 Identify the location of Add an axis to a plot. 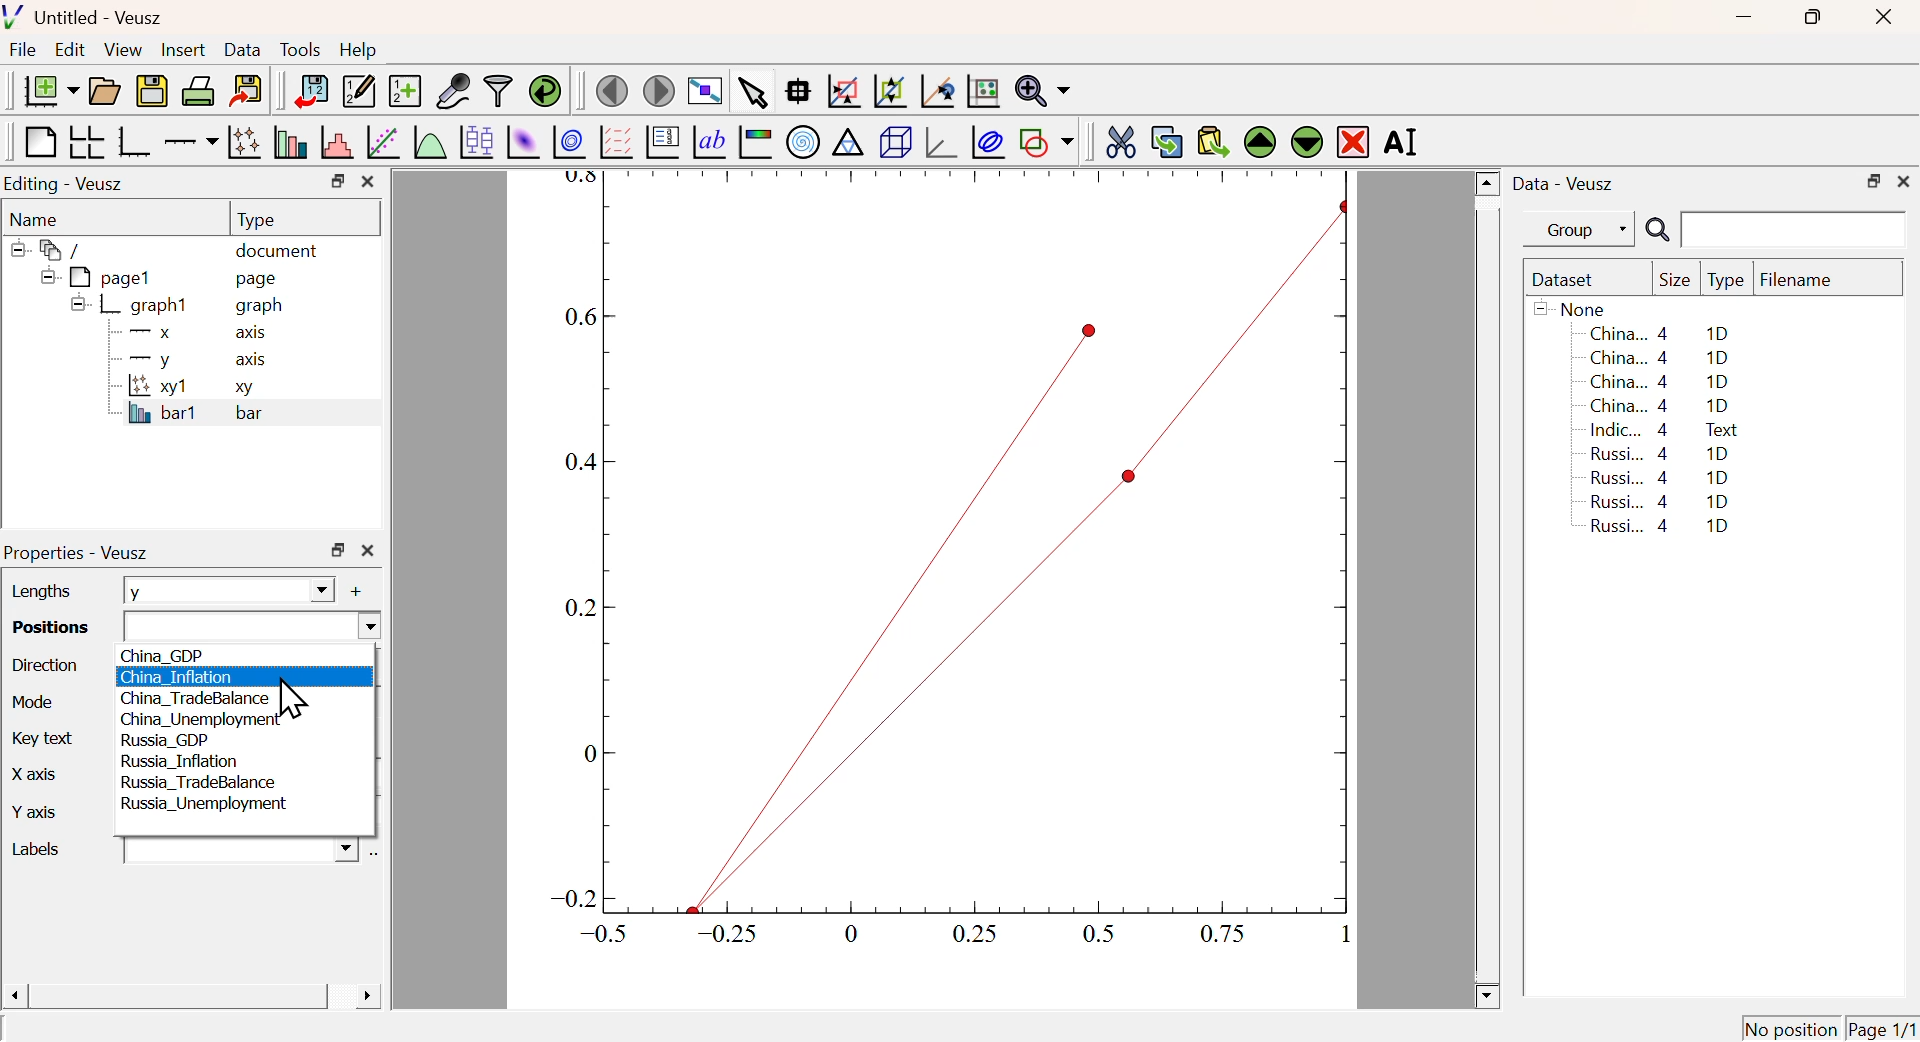
(190, 144).